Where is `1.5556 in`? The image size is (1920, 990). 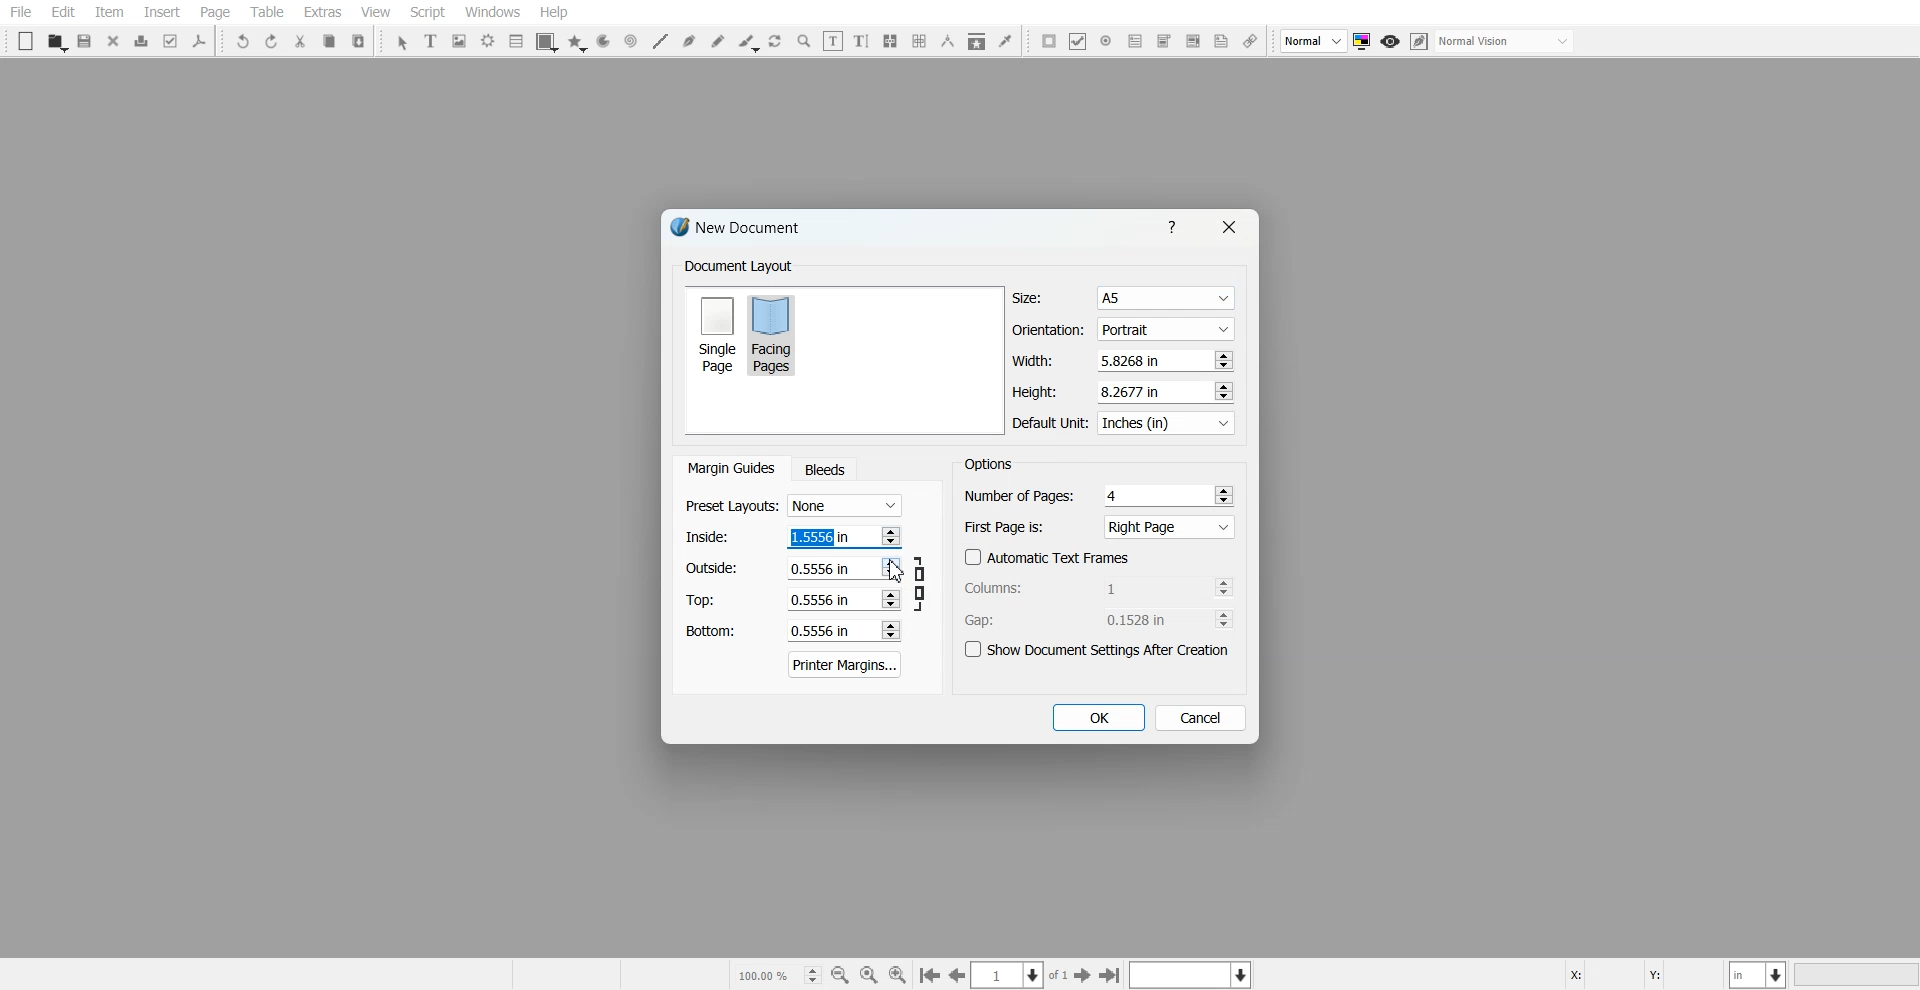
1.5556 in is located at coordinates (819, 535).